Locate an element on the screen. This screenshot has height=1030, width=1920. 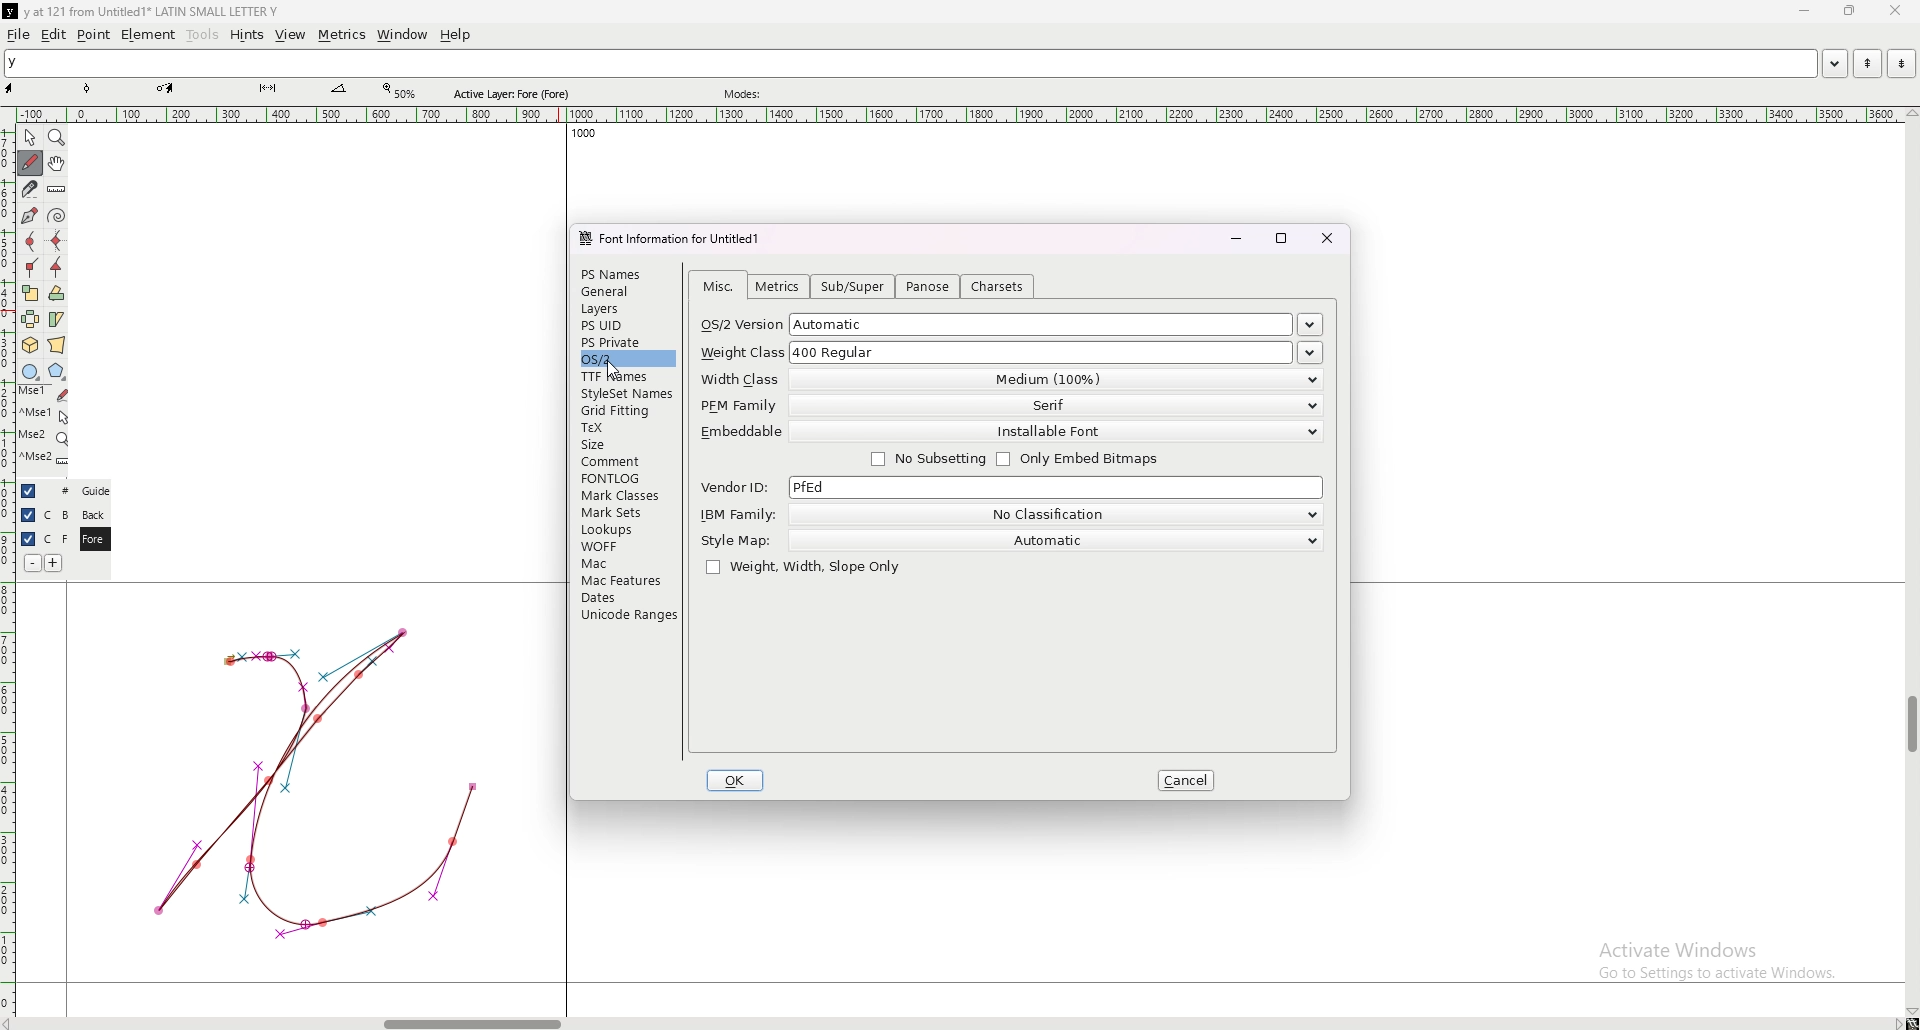
rotate the selection in 3d is located at coordinates (30, 346).